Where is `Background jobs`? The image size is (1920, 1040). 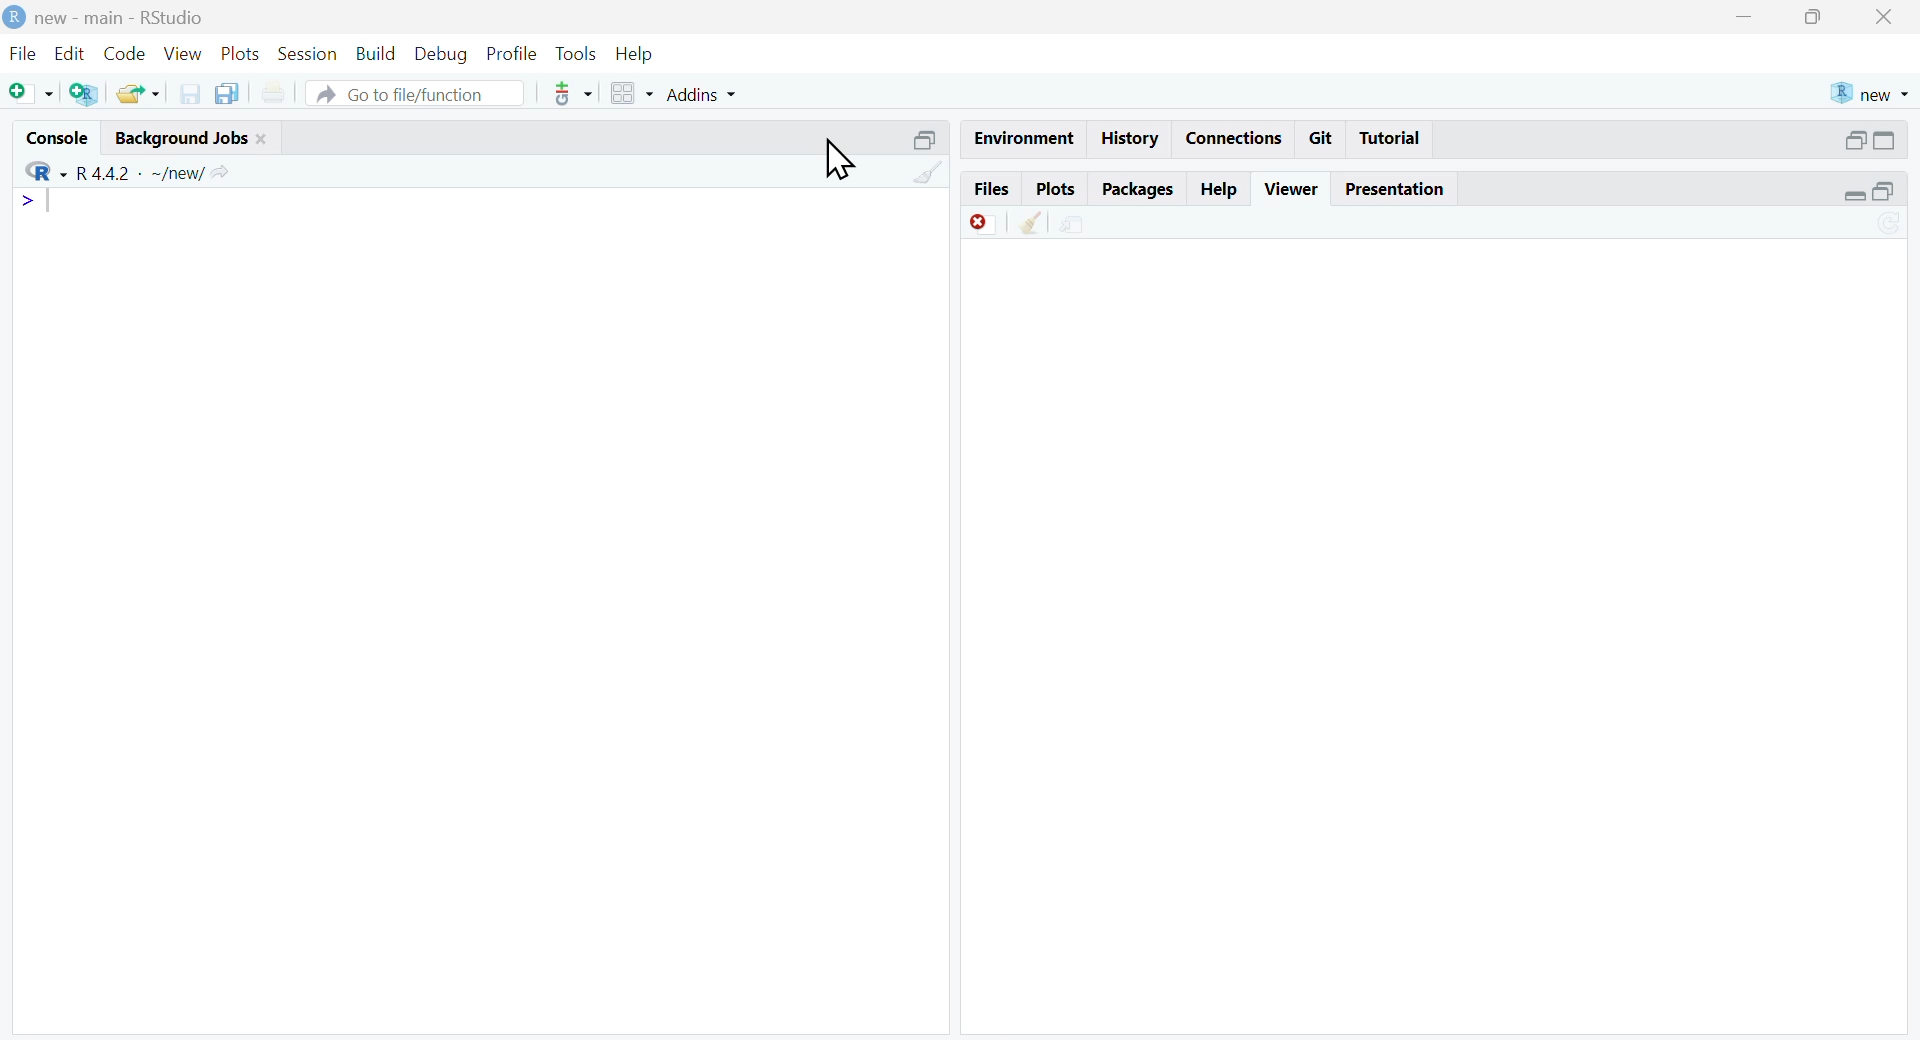
Background jobs is located at coordinates (180, 138).